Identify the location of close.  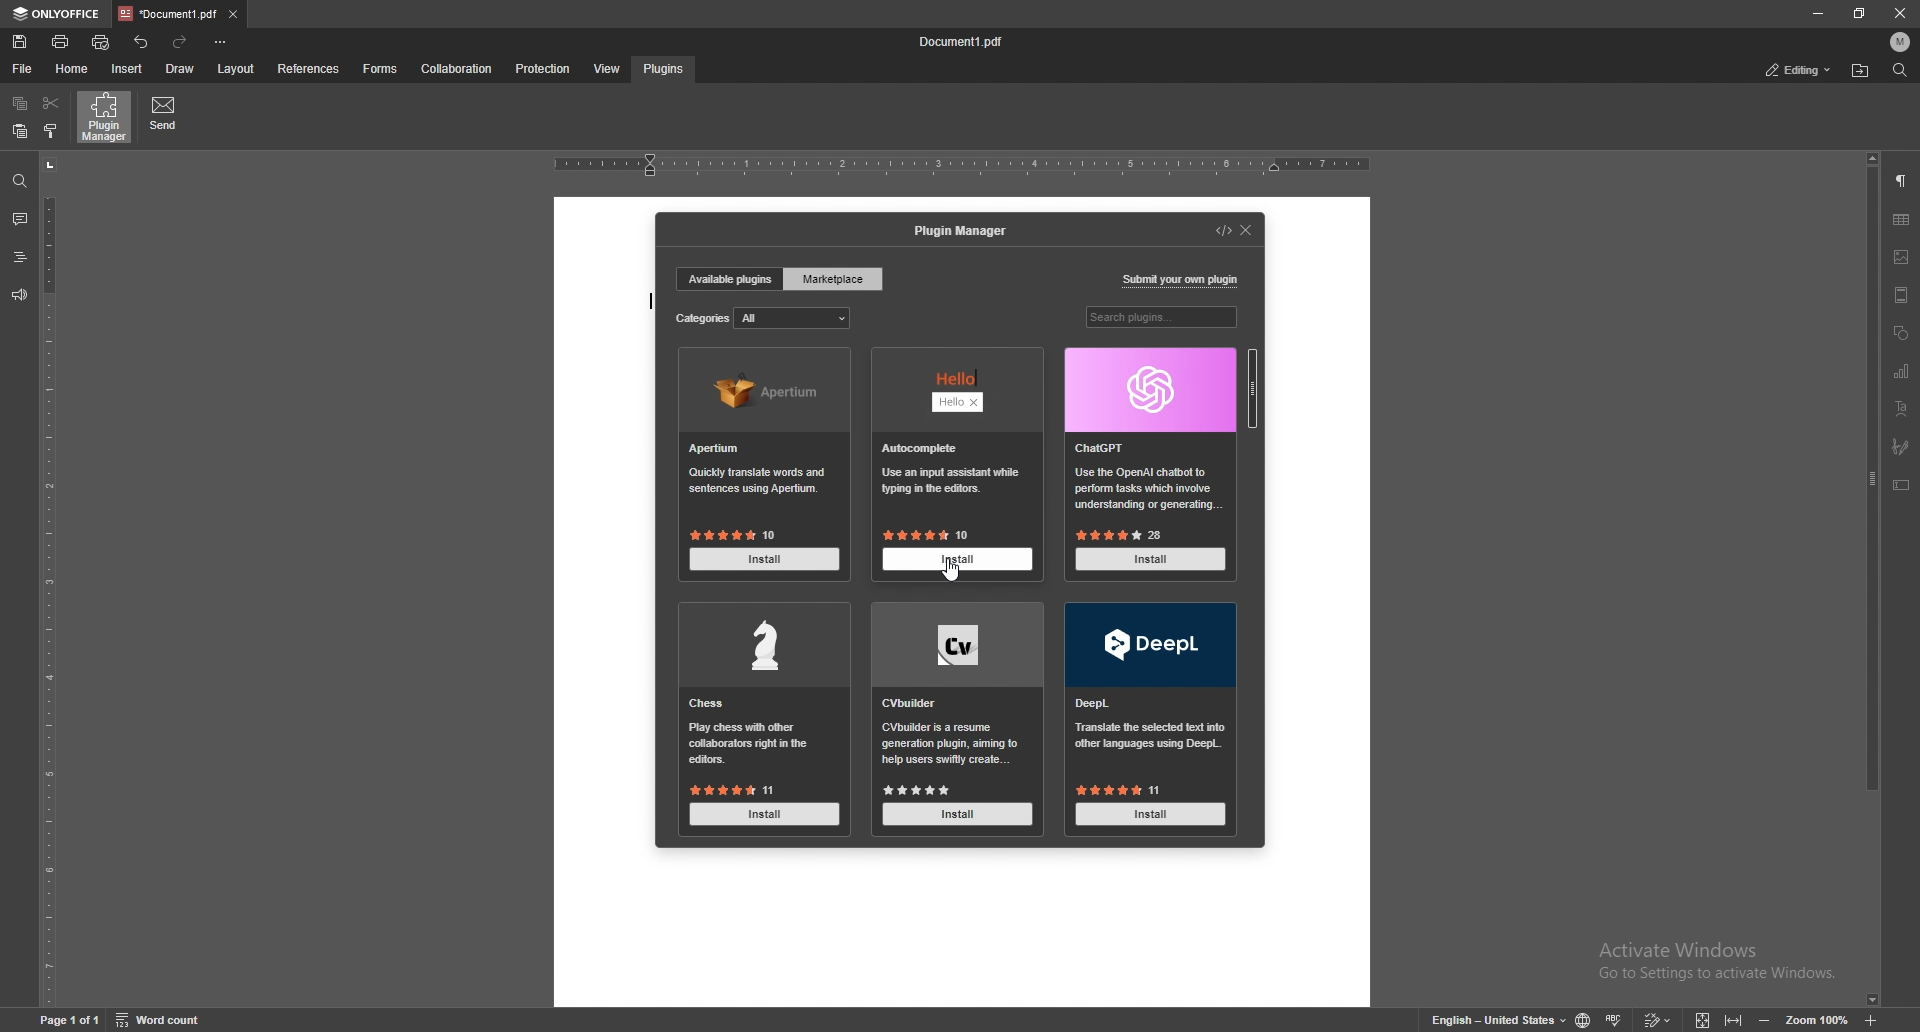
(1900, 14).